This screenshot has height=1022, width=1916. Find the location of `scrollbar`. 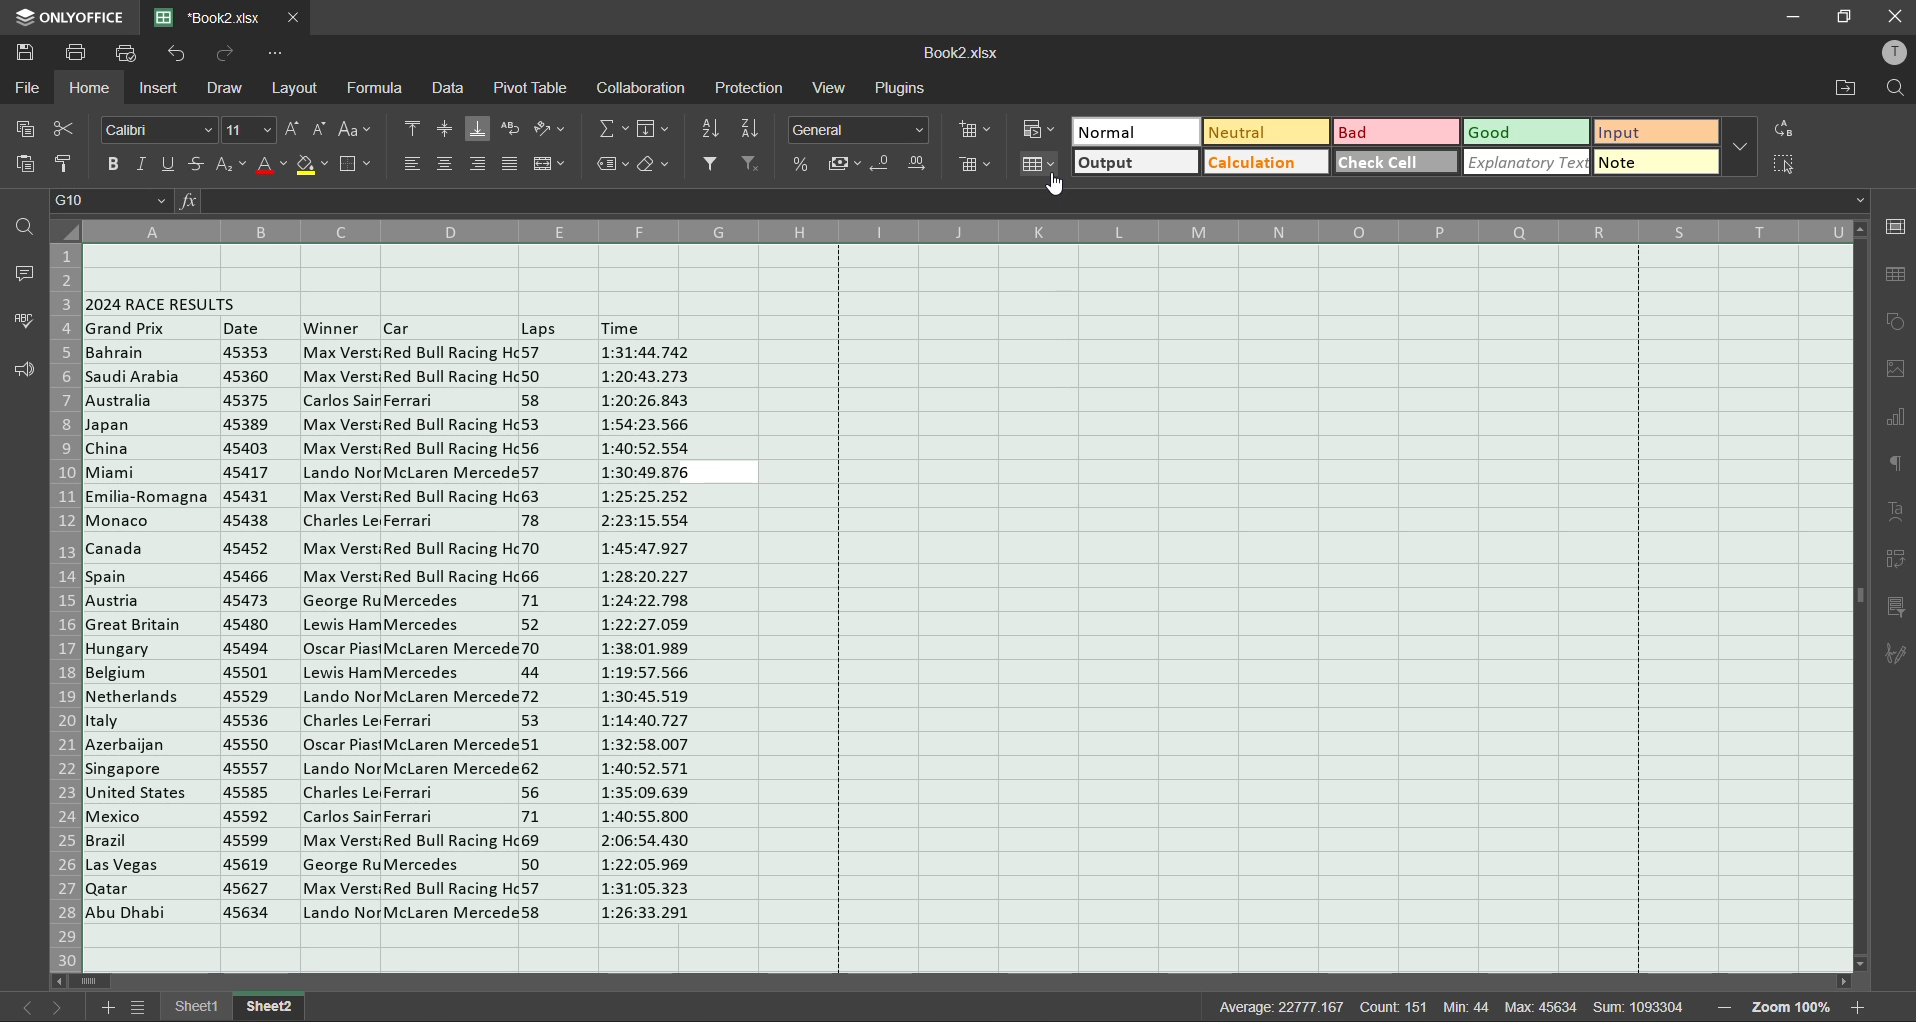

scrollbar is located at coordinates (1860, 596).